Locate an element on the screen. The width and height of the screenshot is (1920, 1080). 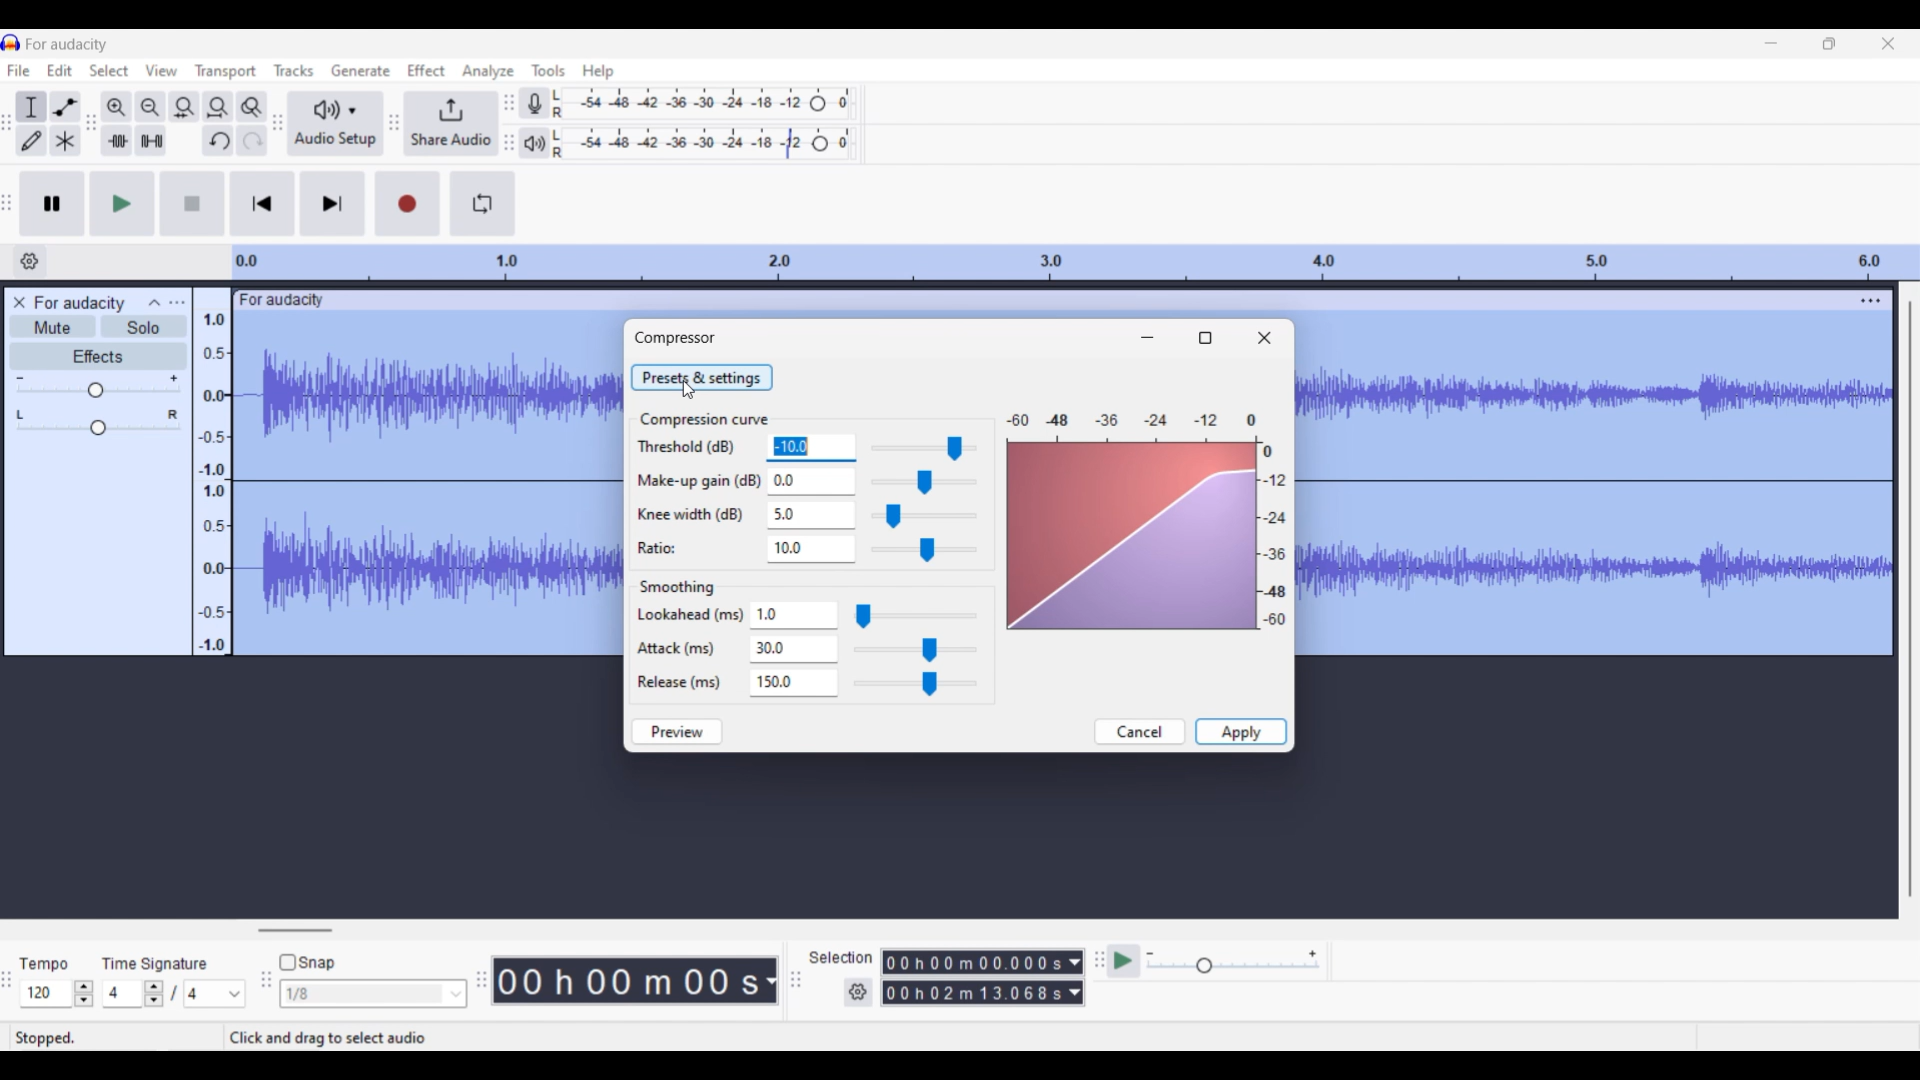
Indicates selection settings is located at coordinates (840, 956).